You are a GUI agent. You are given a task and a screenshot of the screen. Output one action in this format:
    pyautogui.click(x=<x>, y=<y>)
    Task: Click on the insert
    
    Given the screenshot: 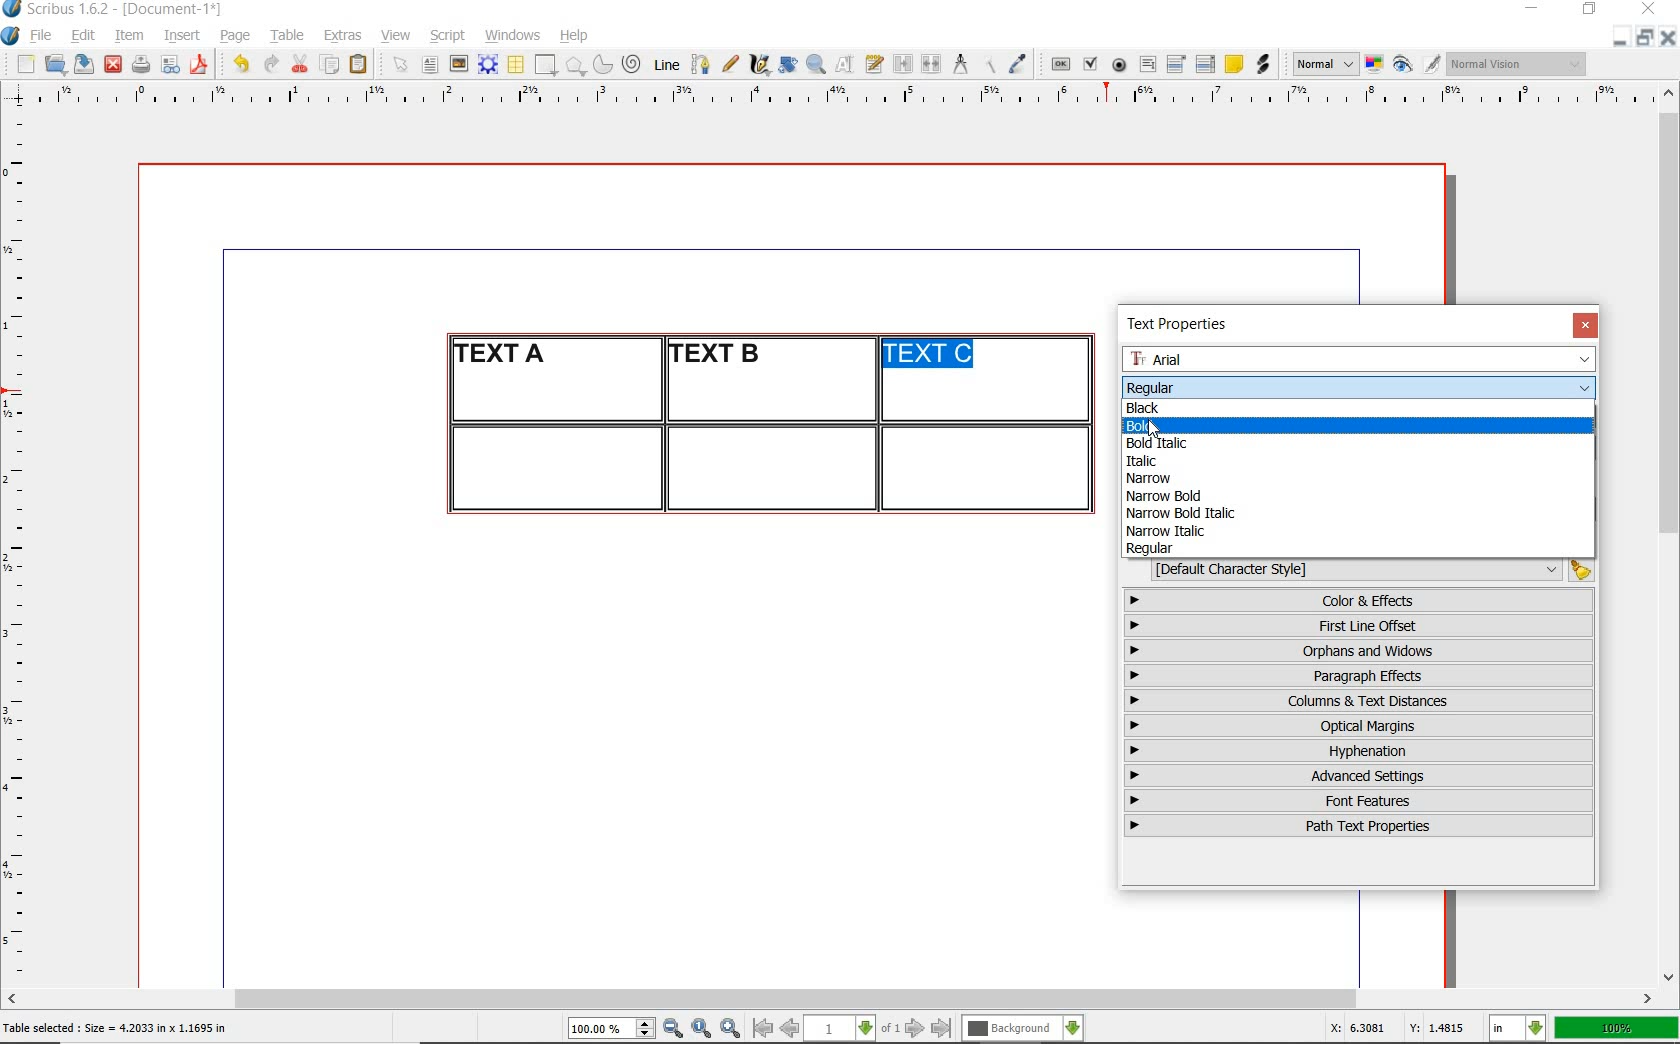 What is the action you would take?
    pyautogui.click(x=182, y=36)
    